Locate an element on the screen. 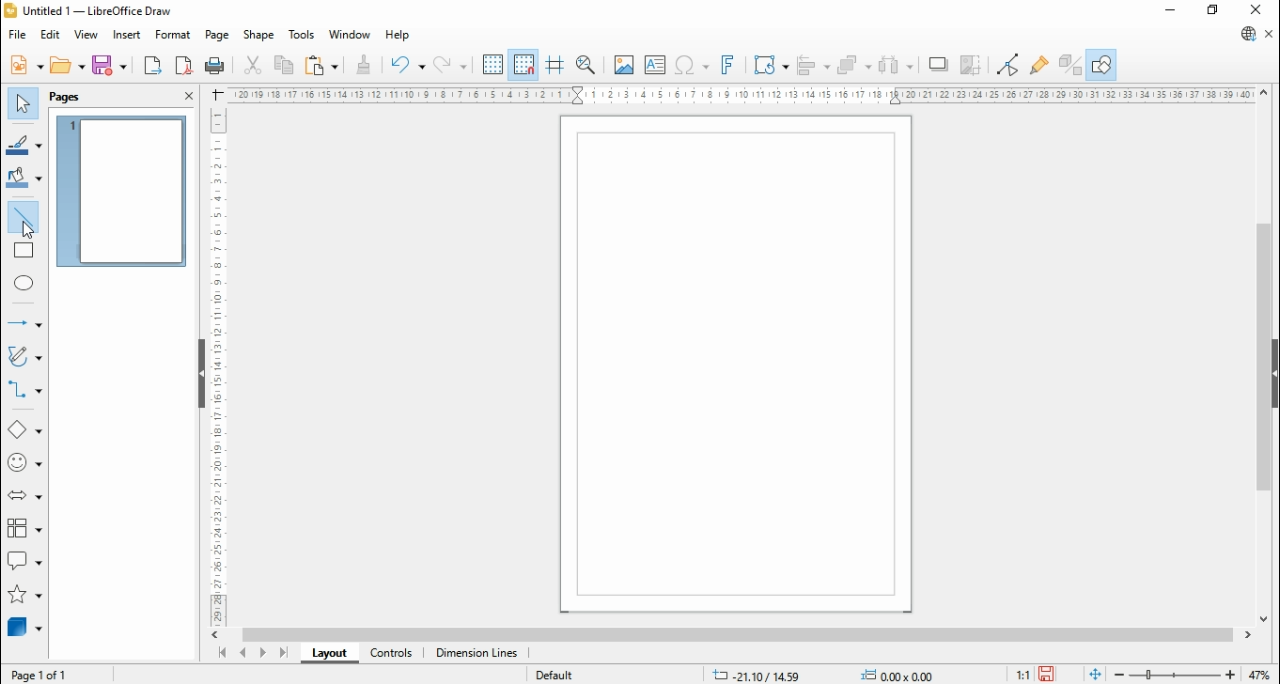 The width and height of the screenshot is (1280, 684). insert image is located at coordinates (623, 64).